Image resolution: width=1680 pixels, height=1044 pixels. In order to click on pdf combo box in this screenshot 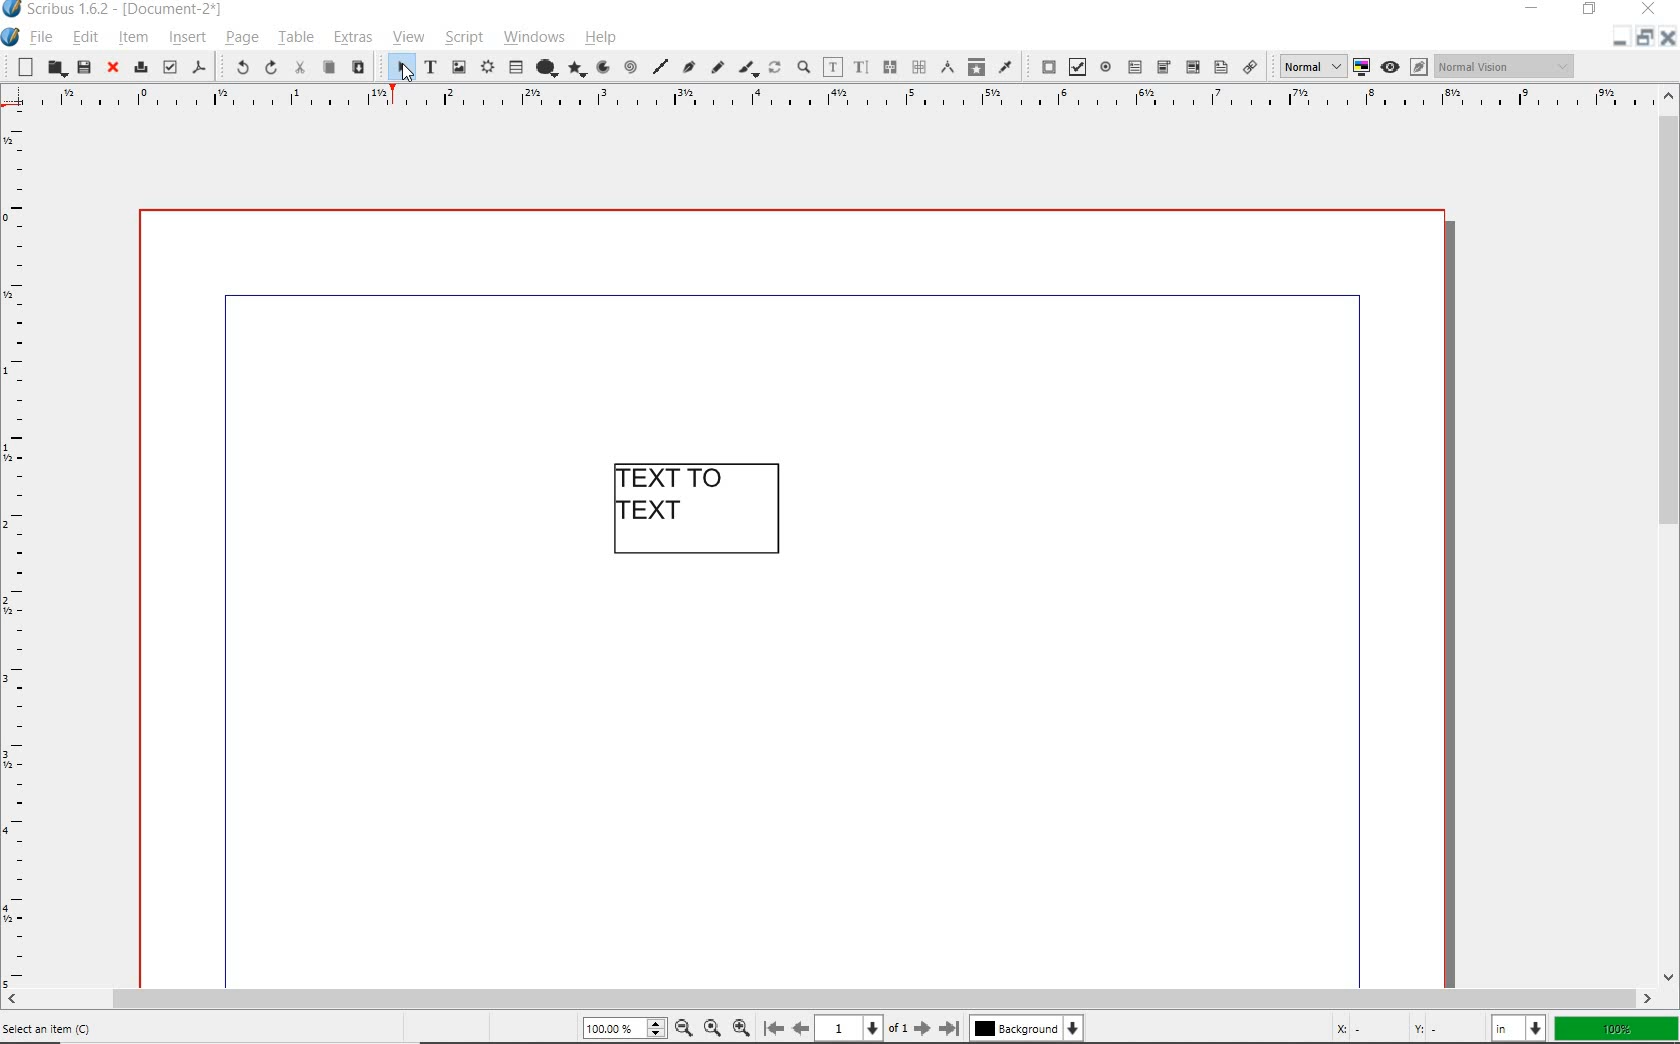, I will do `click(1163, 66)`.